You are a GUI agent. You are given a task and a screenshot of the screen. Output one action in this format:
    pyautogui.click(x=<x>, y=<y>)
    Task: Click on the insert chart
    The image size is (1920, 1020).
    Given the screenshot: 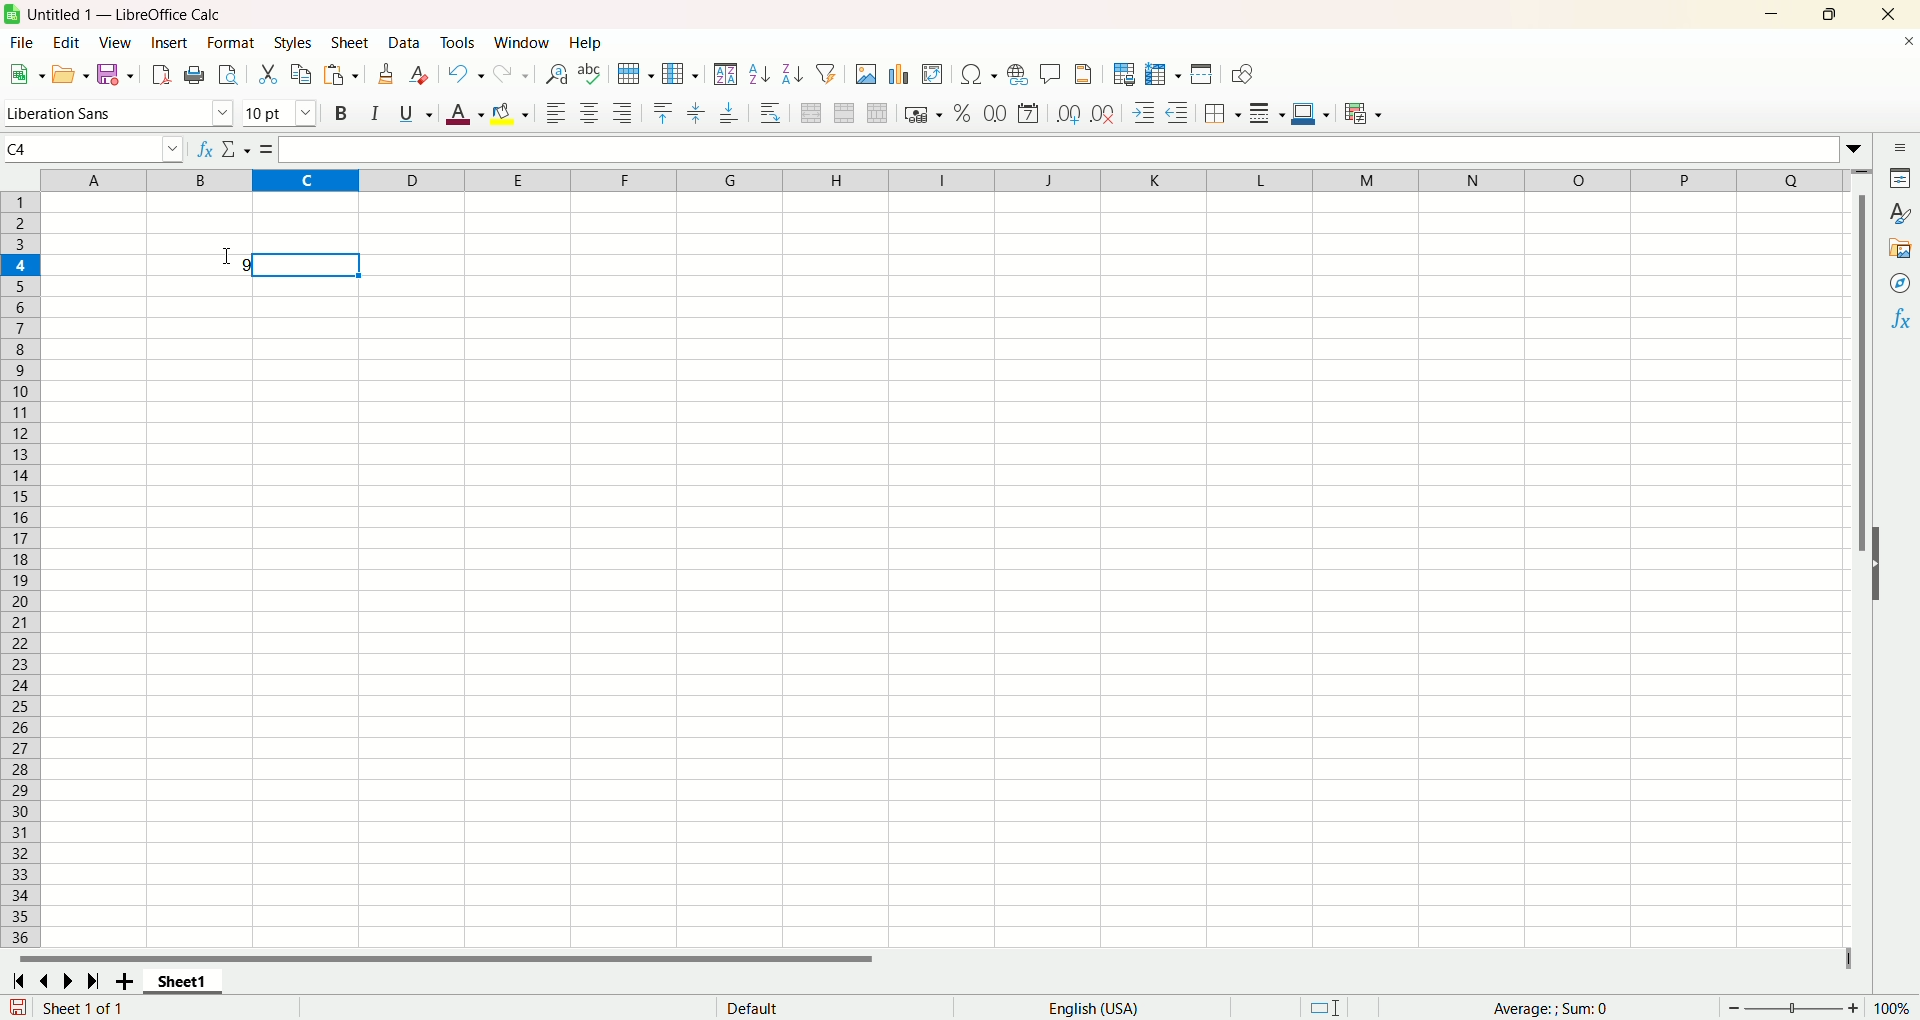 What is the action you would take?
    pyautogui.click(x=901, y=76)
    